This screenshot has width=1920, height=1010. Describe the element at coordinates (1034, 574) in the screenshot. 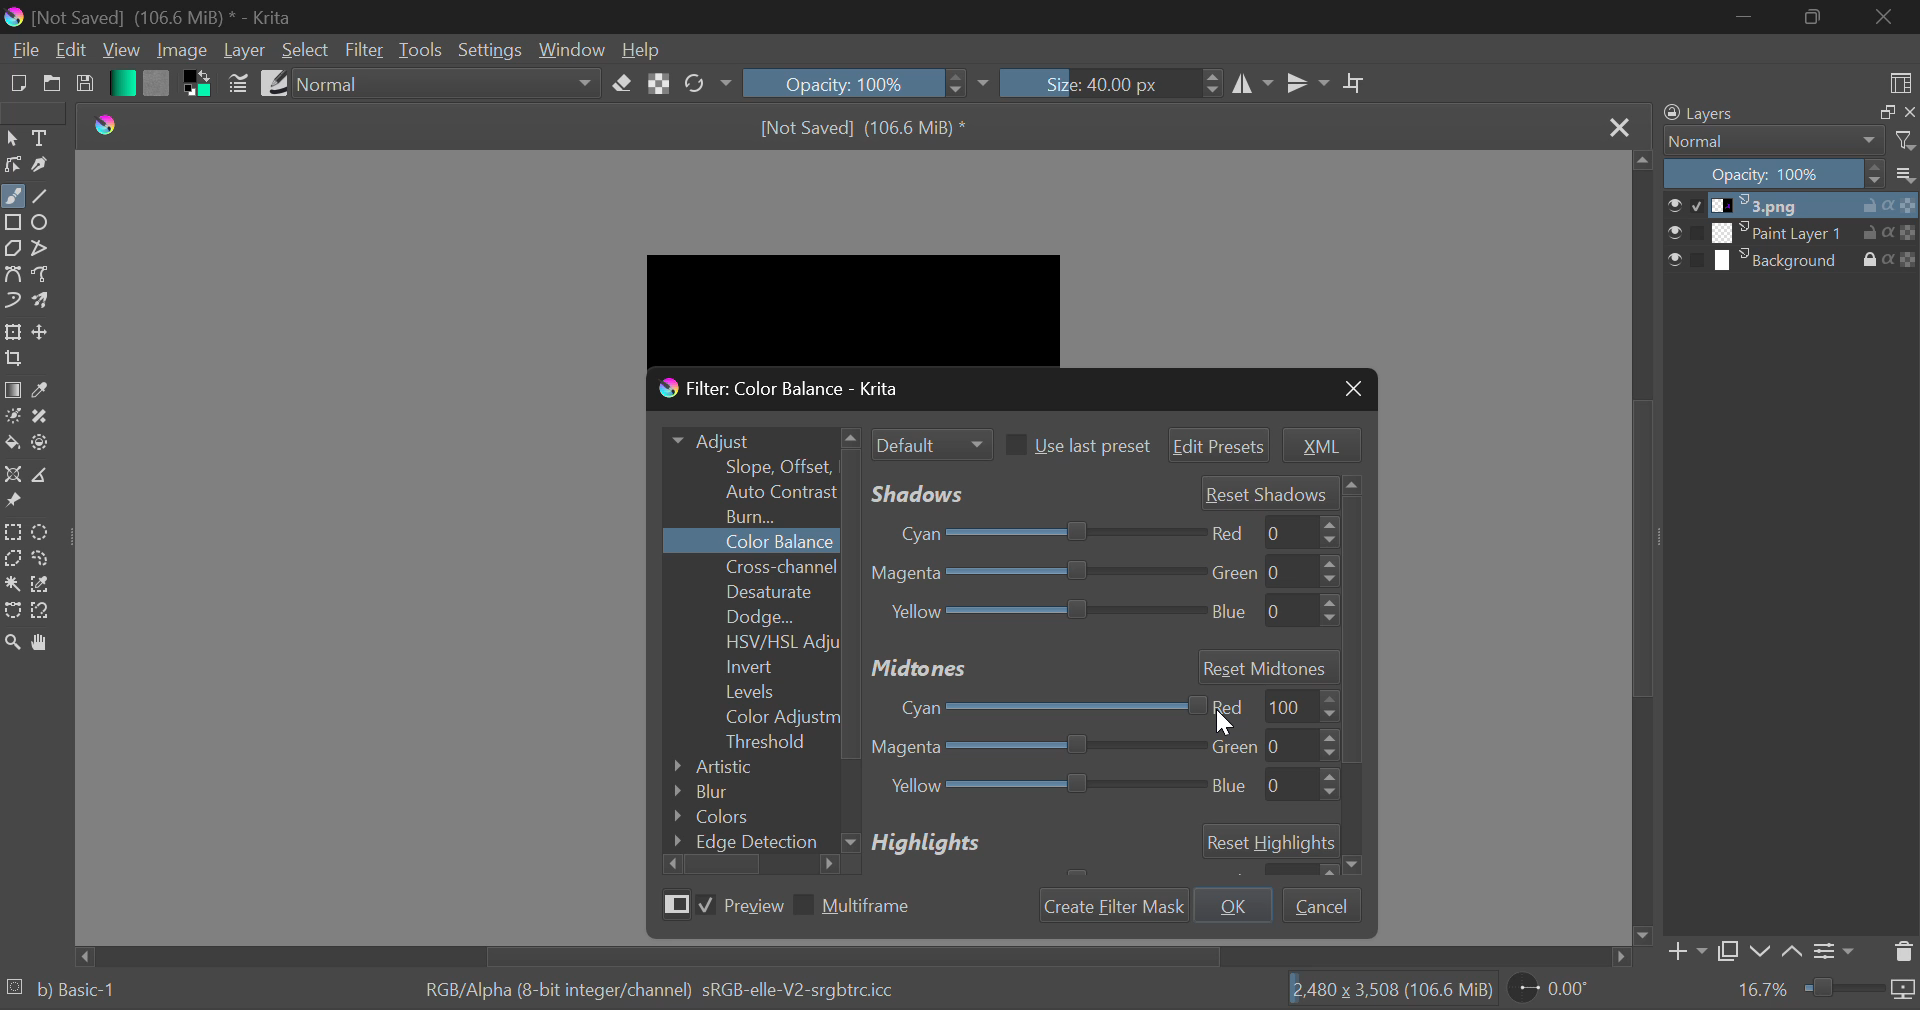

I see `Magenta-Green Slider` at that location.